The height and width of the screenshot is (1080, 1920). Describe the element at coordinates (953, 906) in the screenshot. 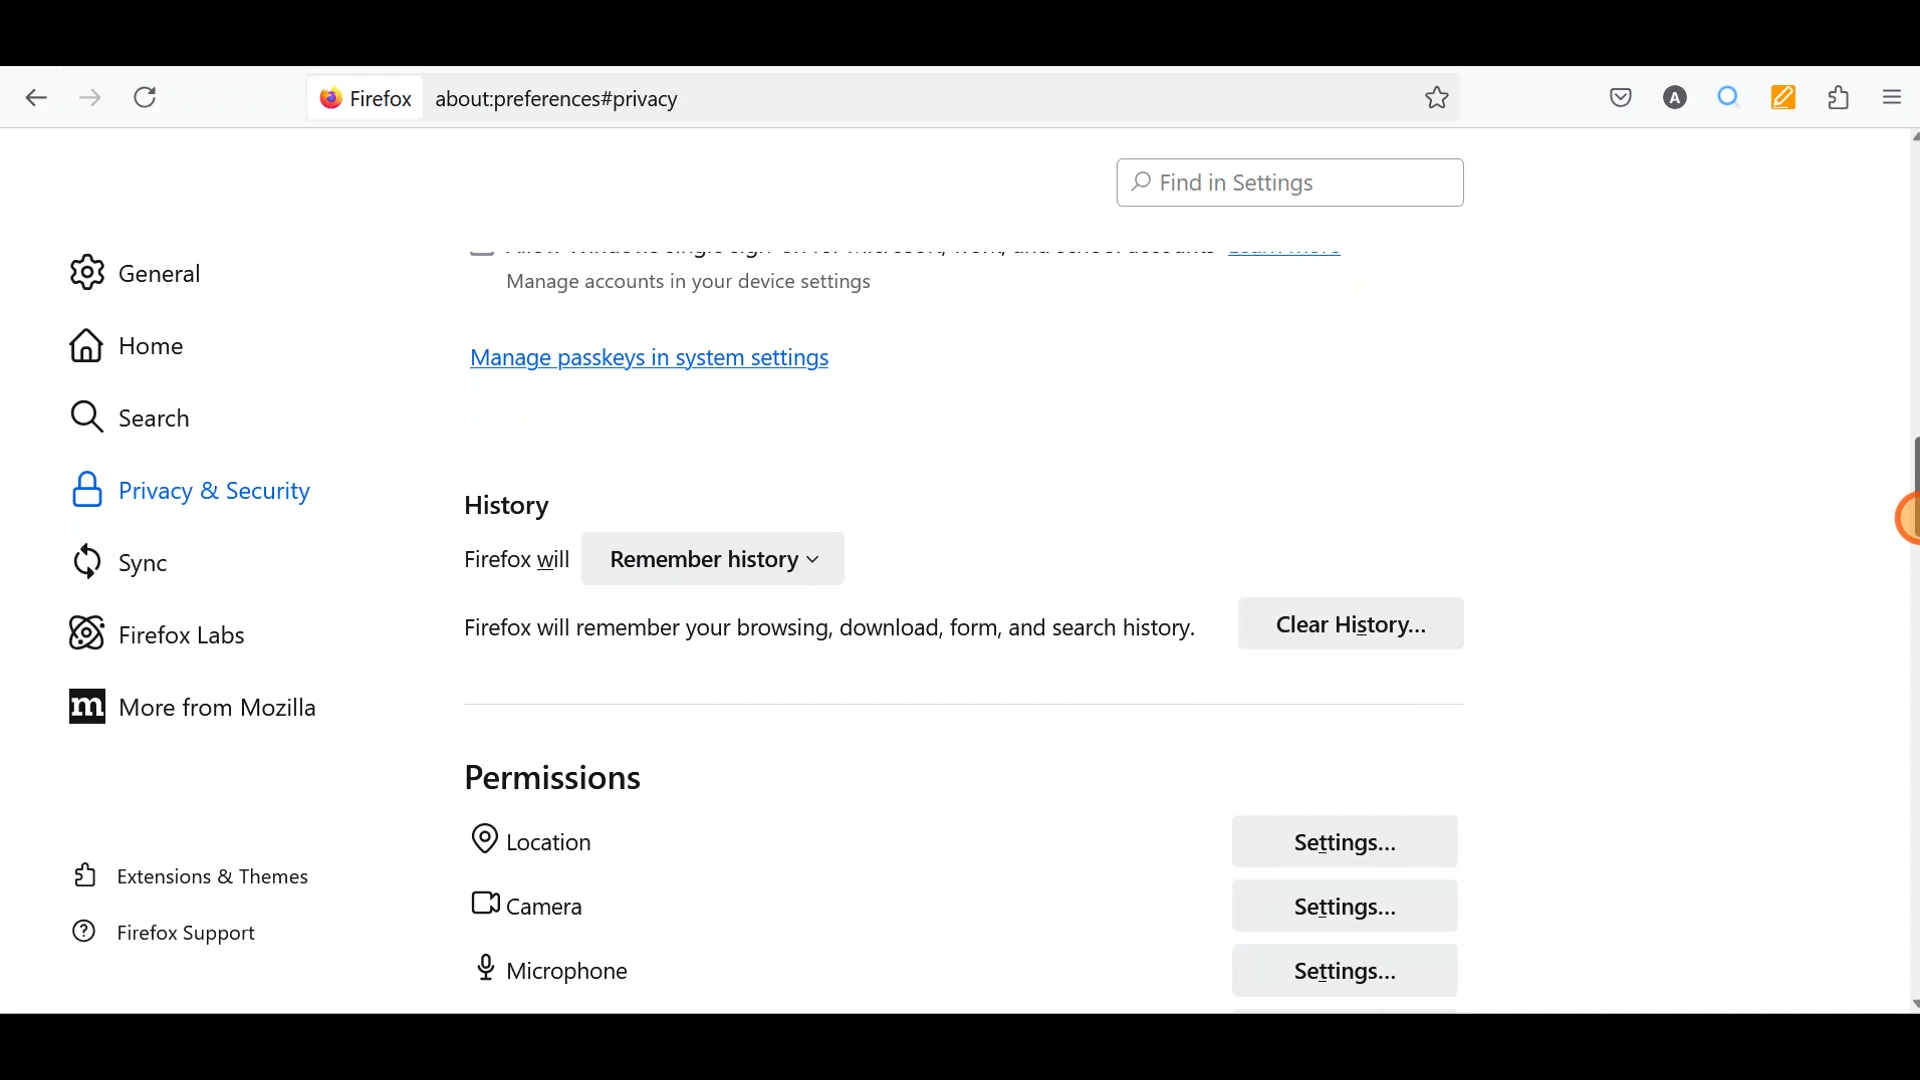

I see `Camera settings` at that location.